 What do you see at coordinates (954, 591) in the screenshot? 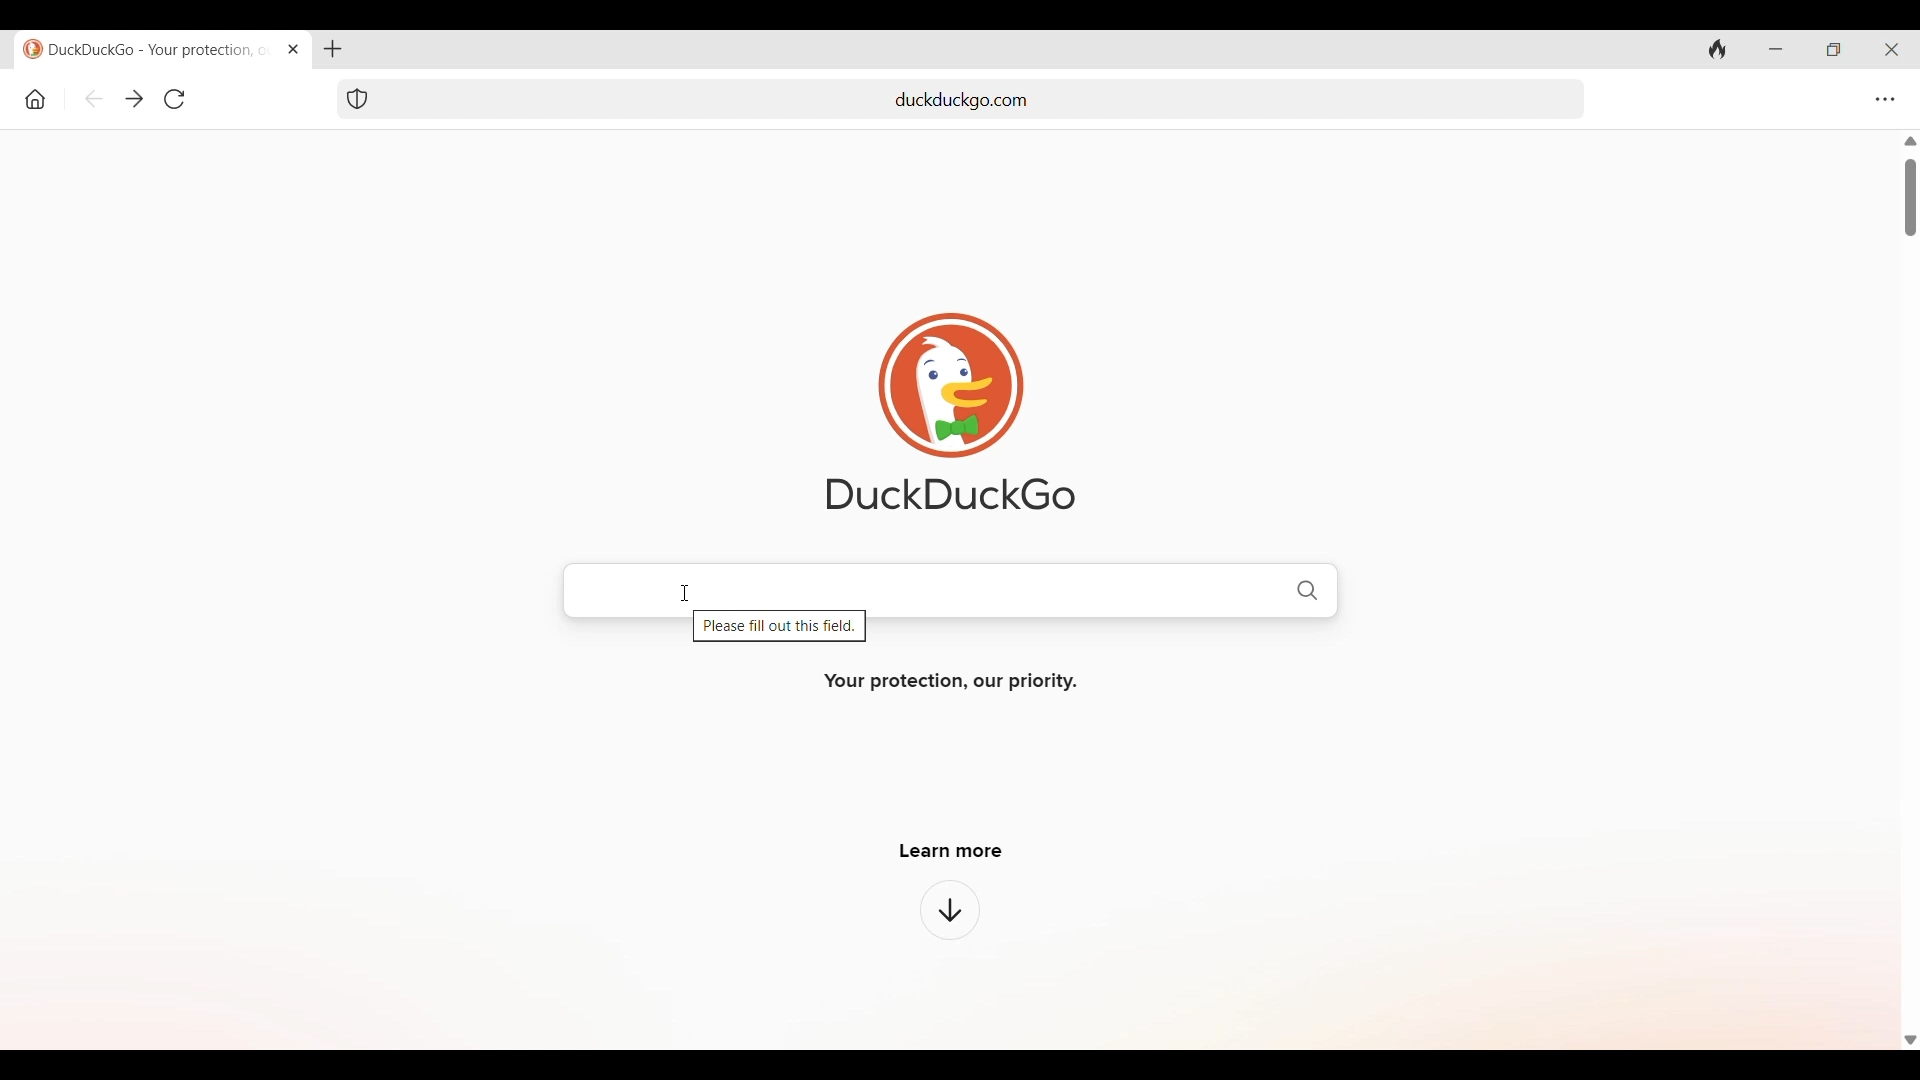
I see `search bar` at bounding box center [954, 591].